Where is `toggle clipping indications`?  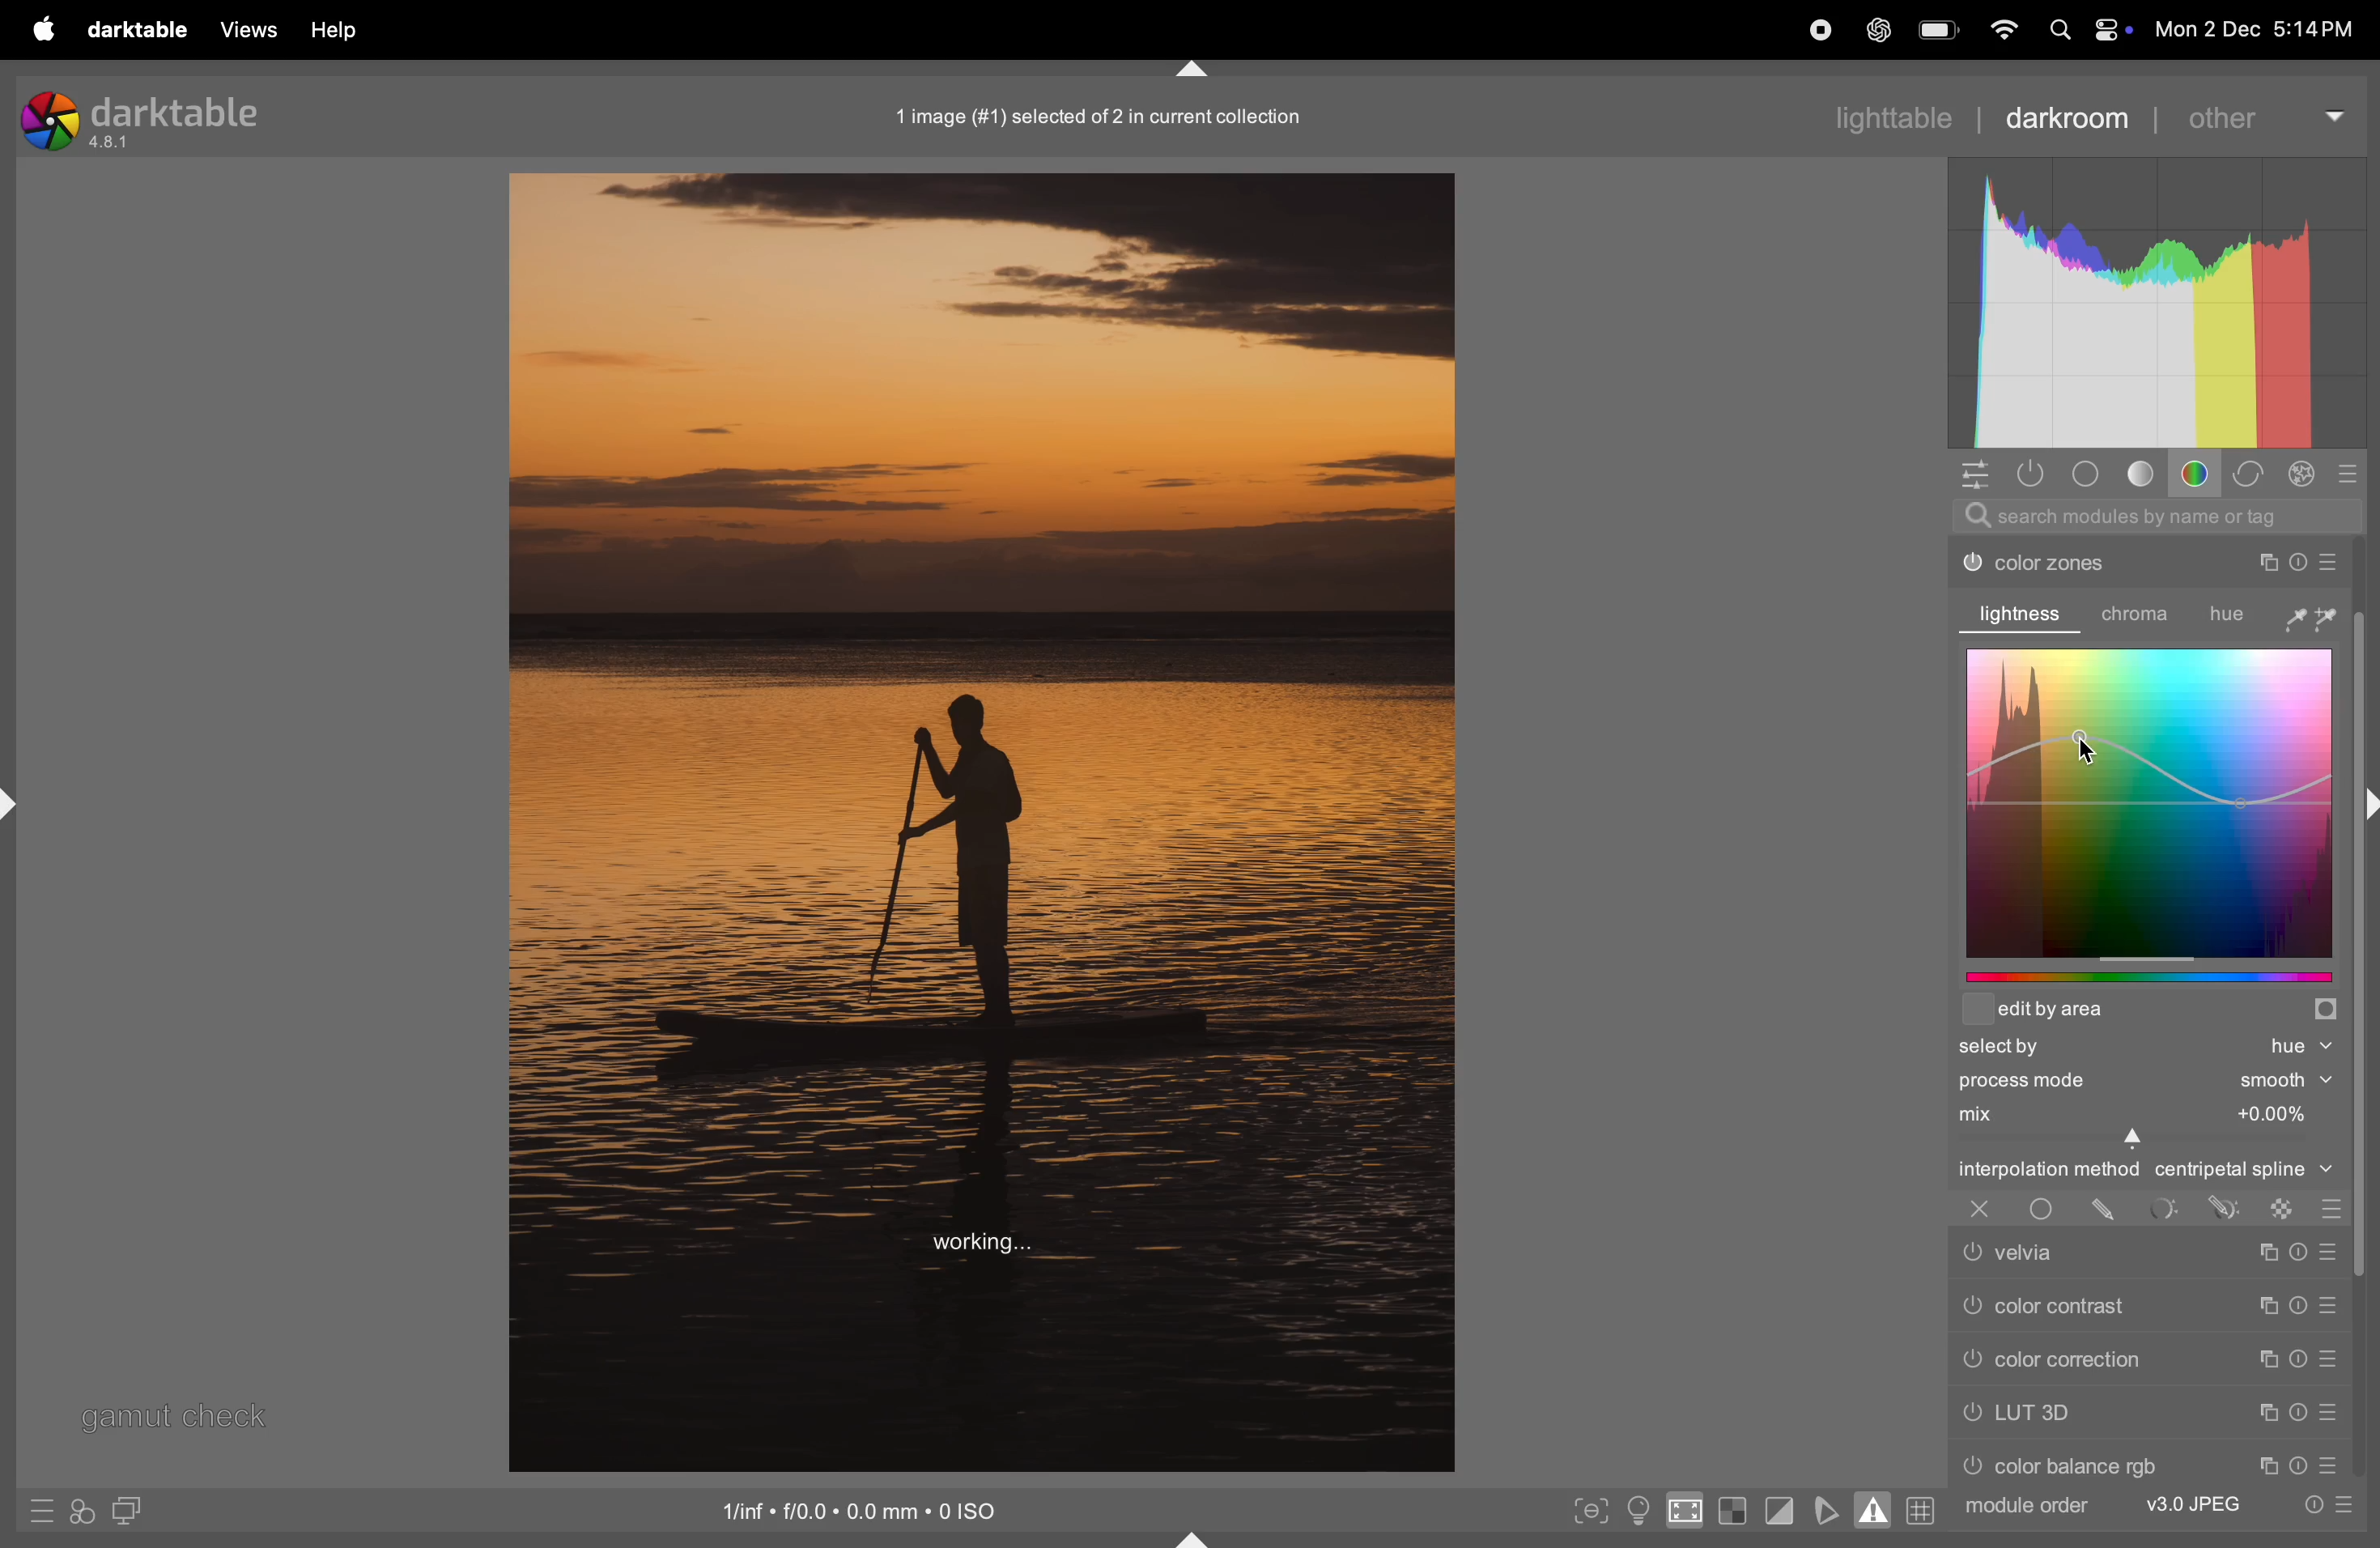 toggle clipping indications is located at coordinates (1783, 1512).